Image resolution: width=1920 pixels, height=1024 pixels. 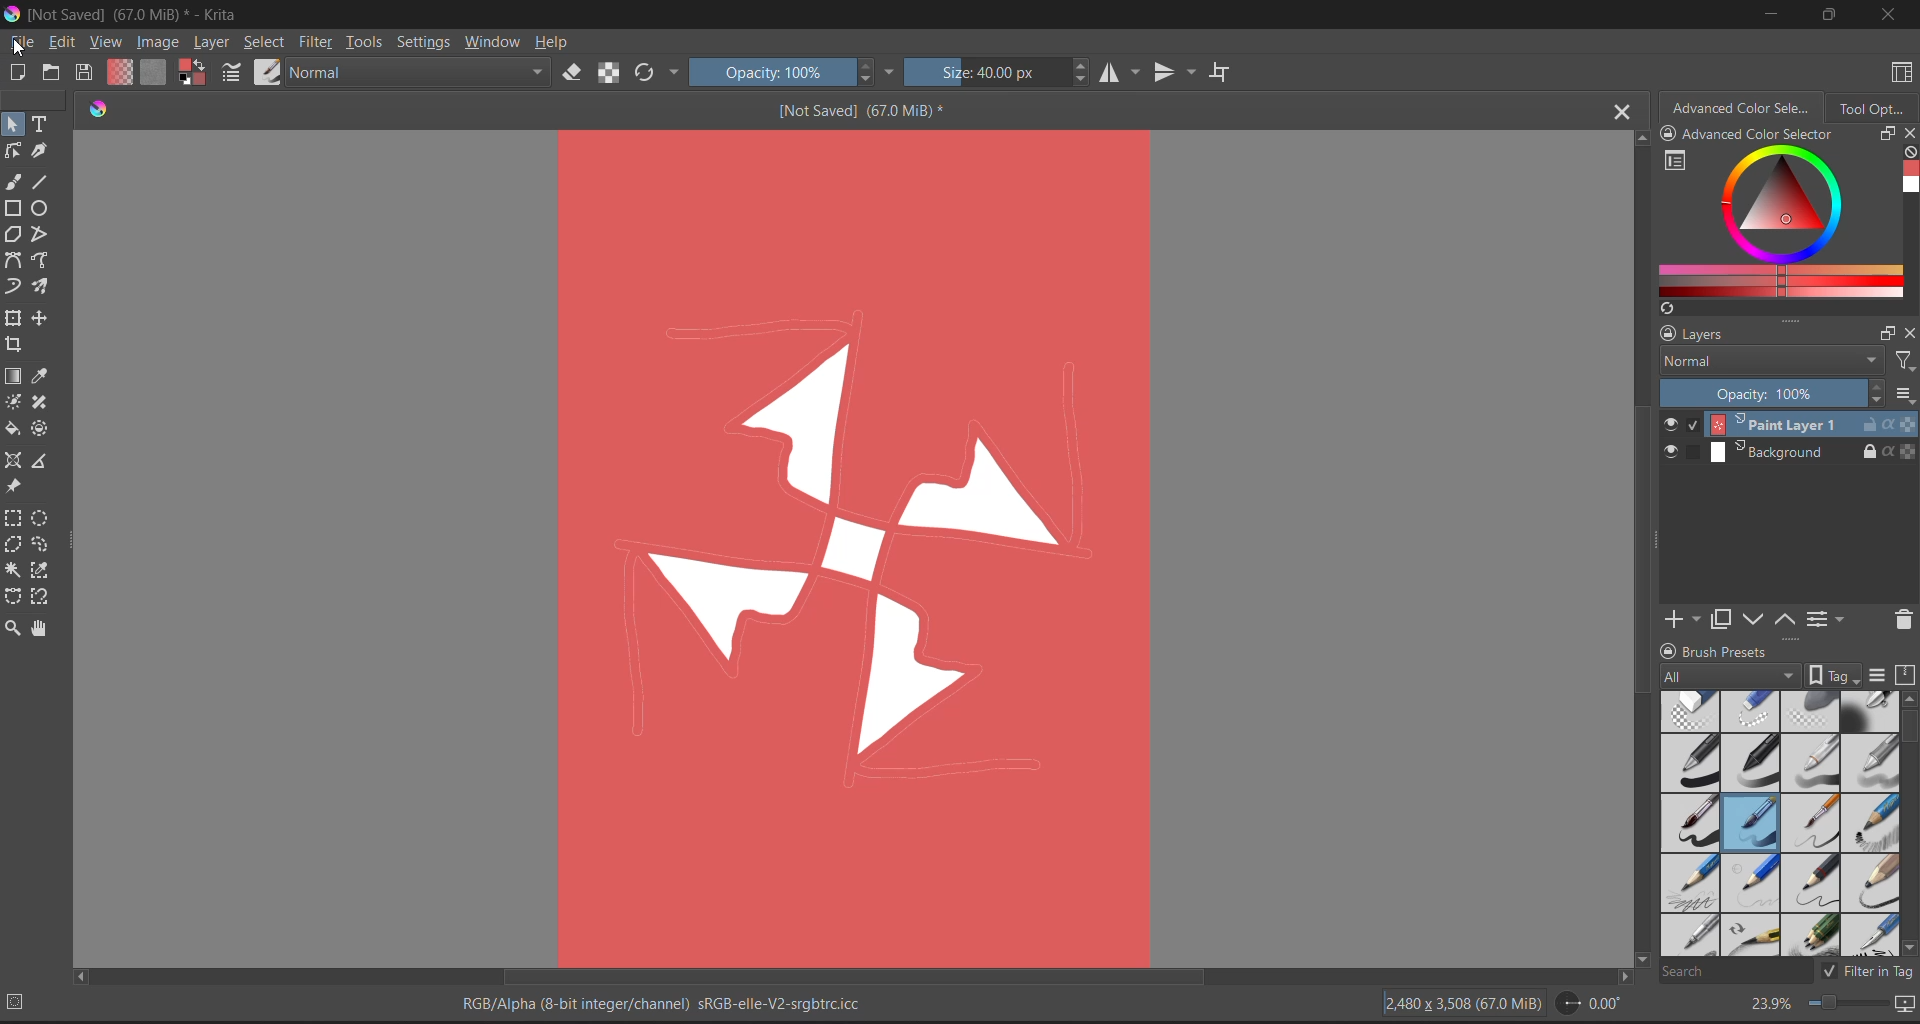 What do you see at coordinates (53, 74) in the screenshot?
I see `open` at bounding box center [53, 74].